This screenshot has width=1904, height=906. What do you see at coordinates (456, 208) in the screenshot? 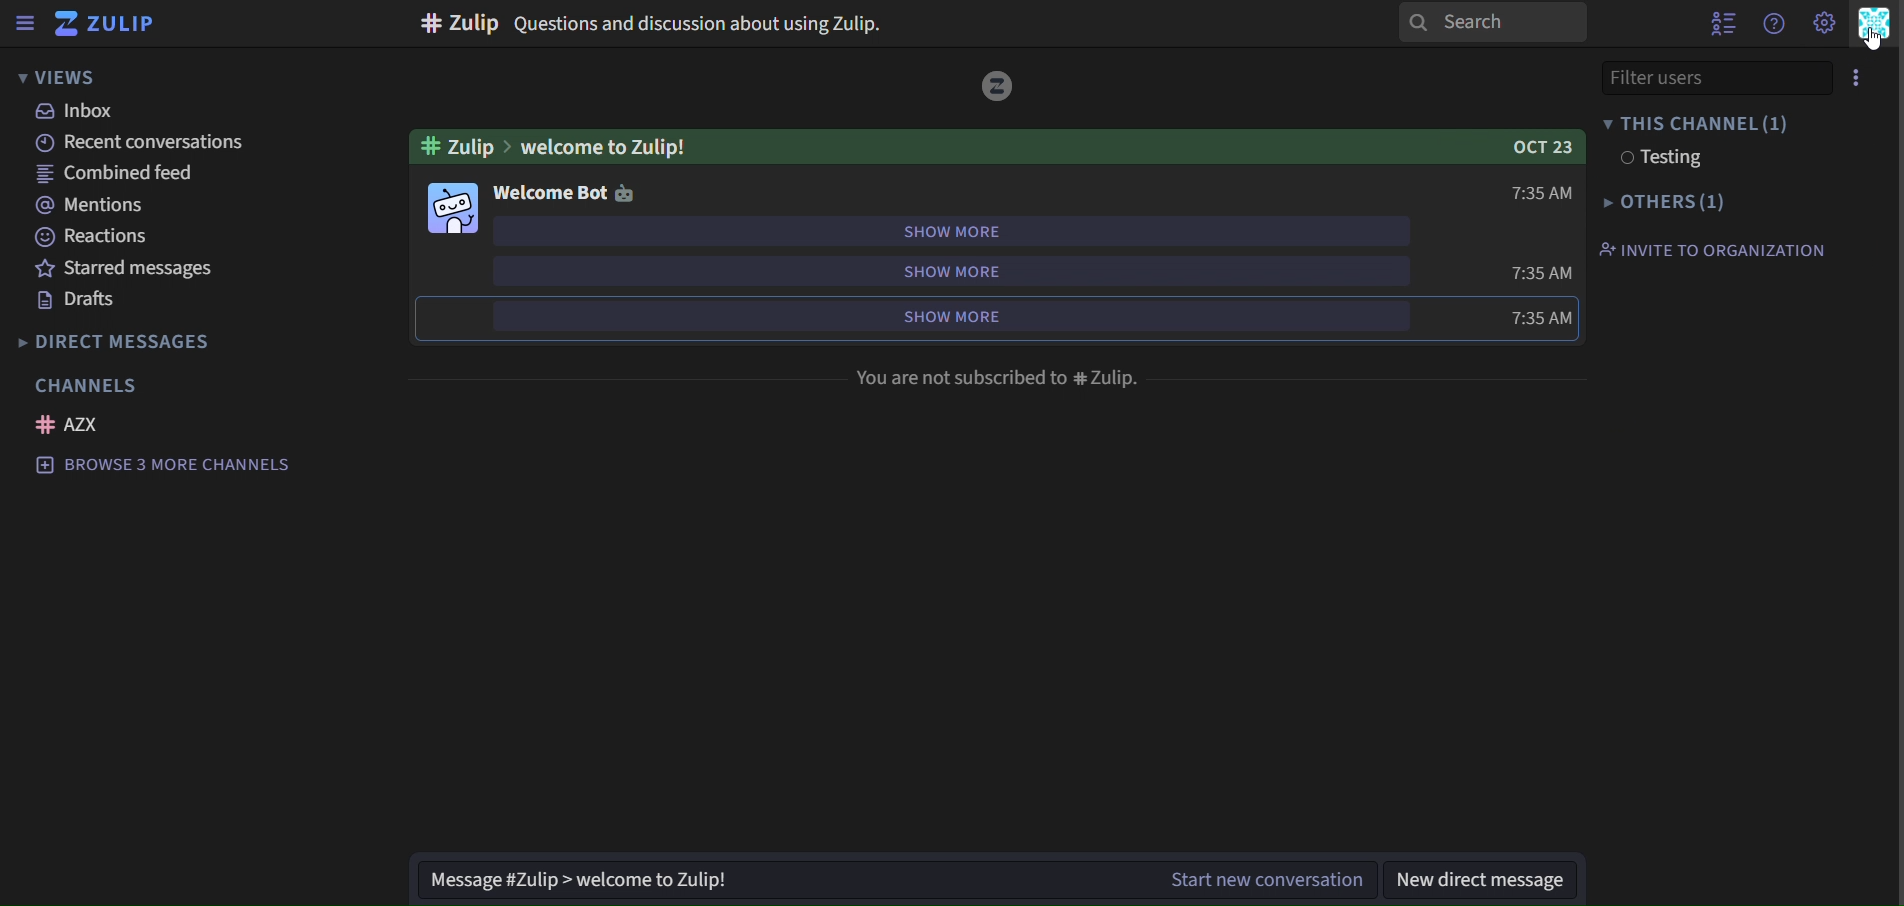
I see `image` at bounding box center [456, 208].